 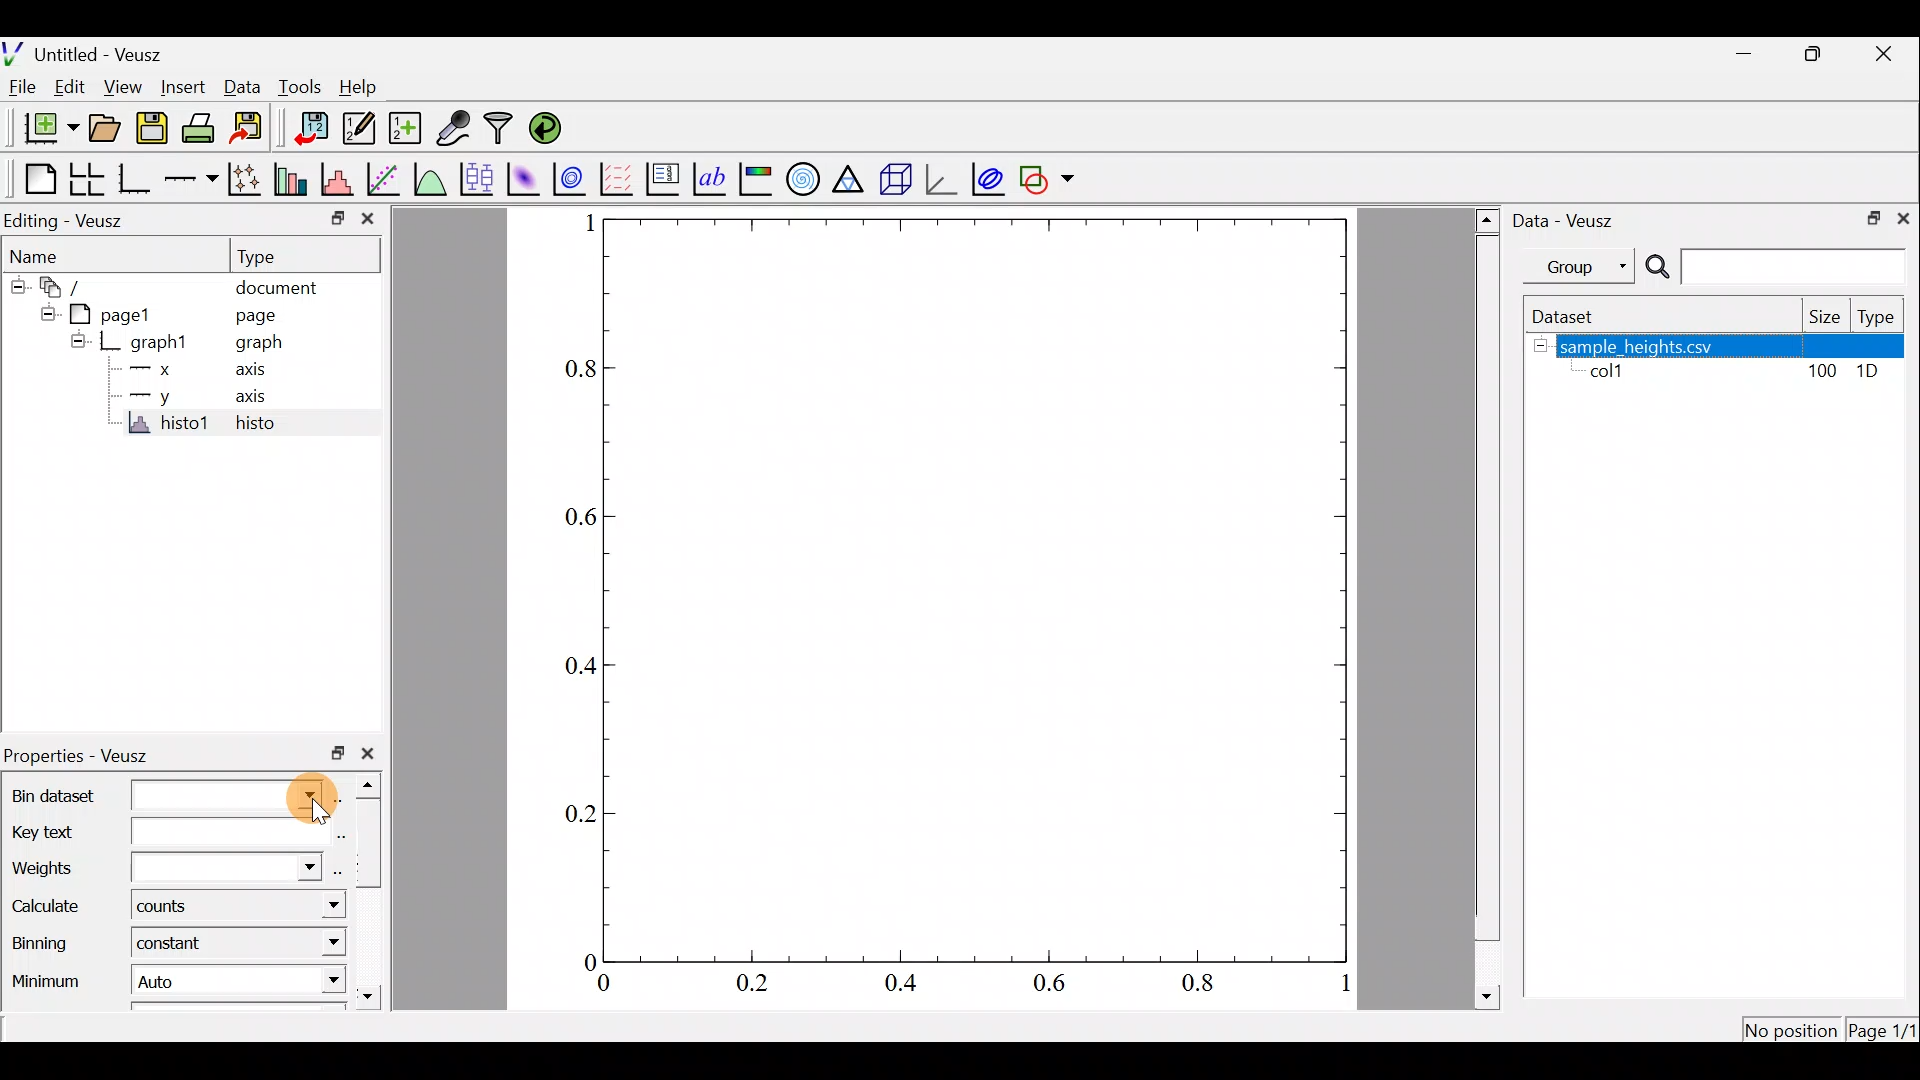 What do you see at coordinates (1615, 373) in the screenshot?
I see `coll` at bounding box center [1615, 373].